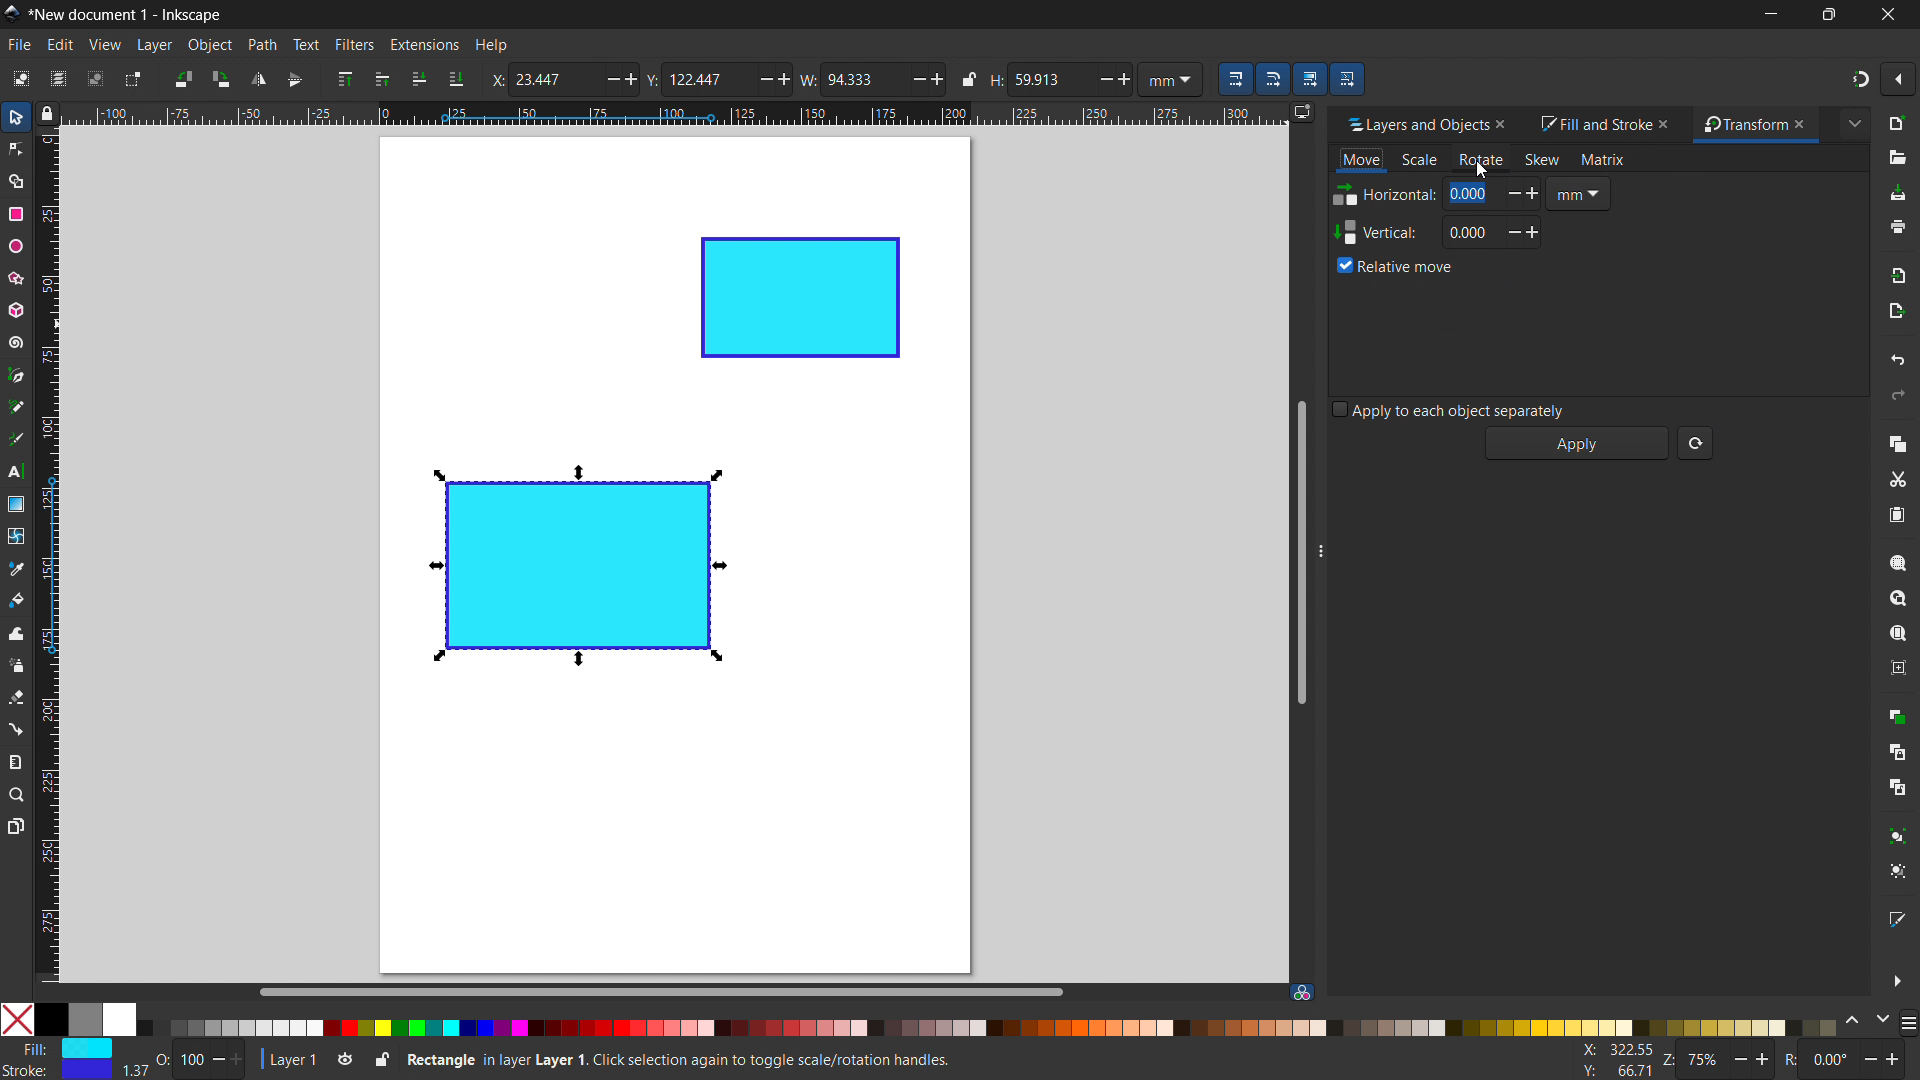  I want to click on extensions, so click(423, 44).